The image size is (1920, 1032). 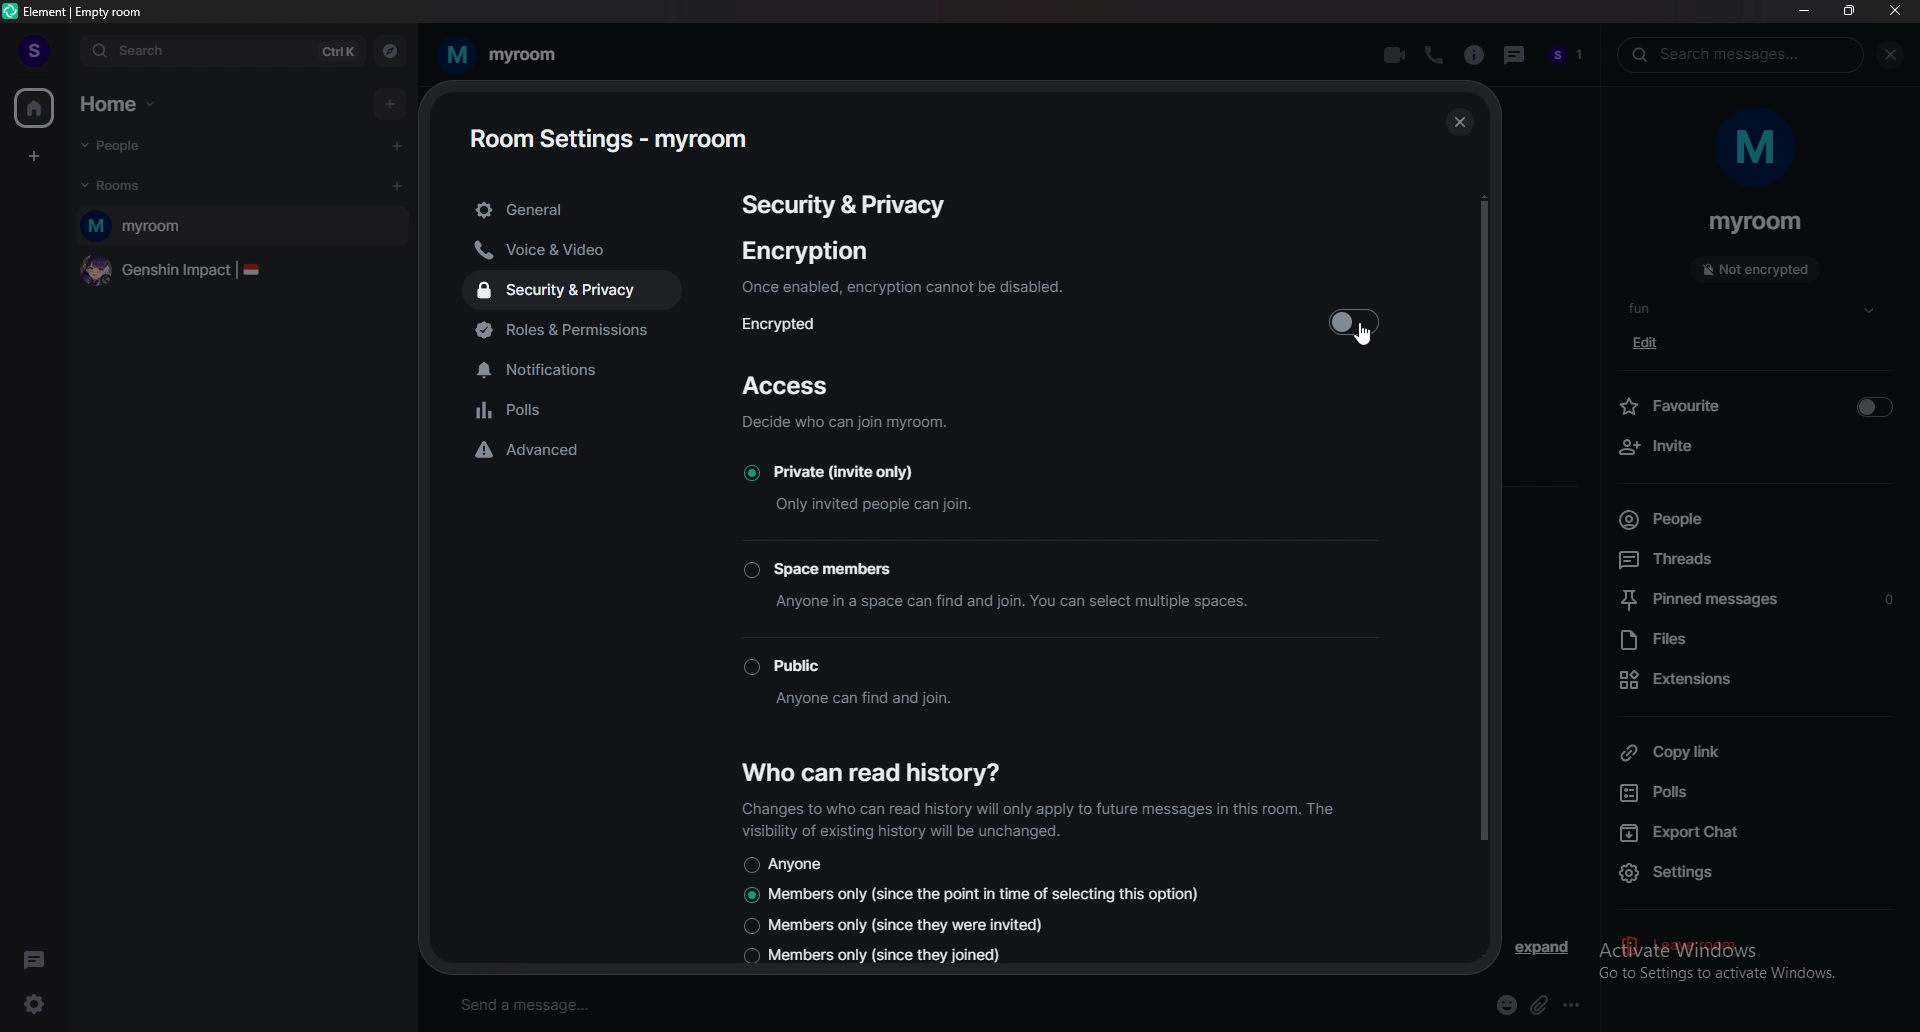 I want to click on m, so click(x=1758, y=154).